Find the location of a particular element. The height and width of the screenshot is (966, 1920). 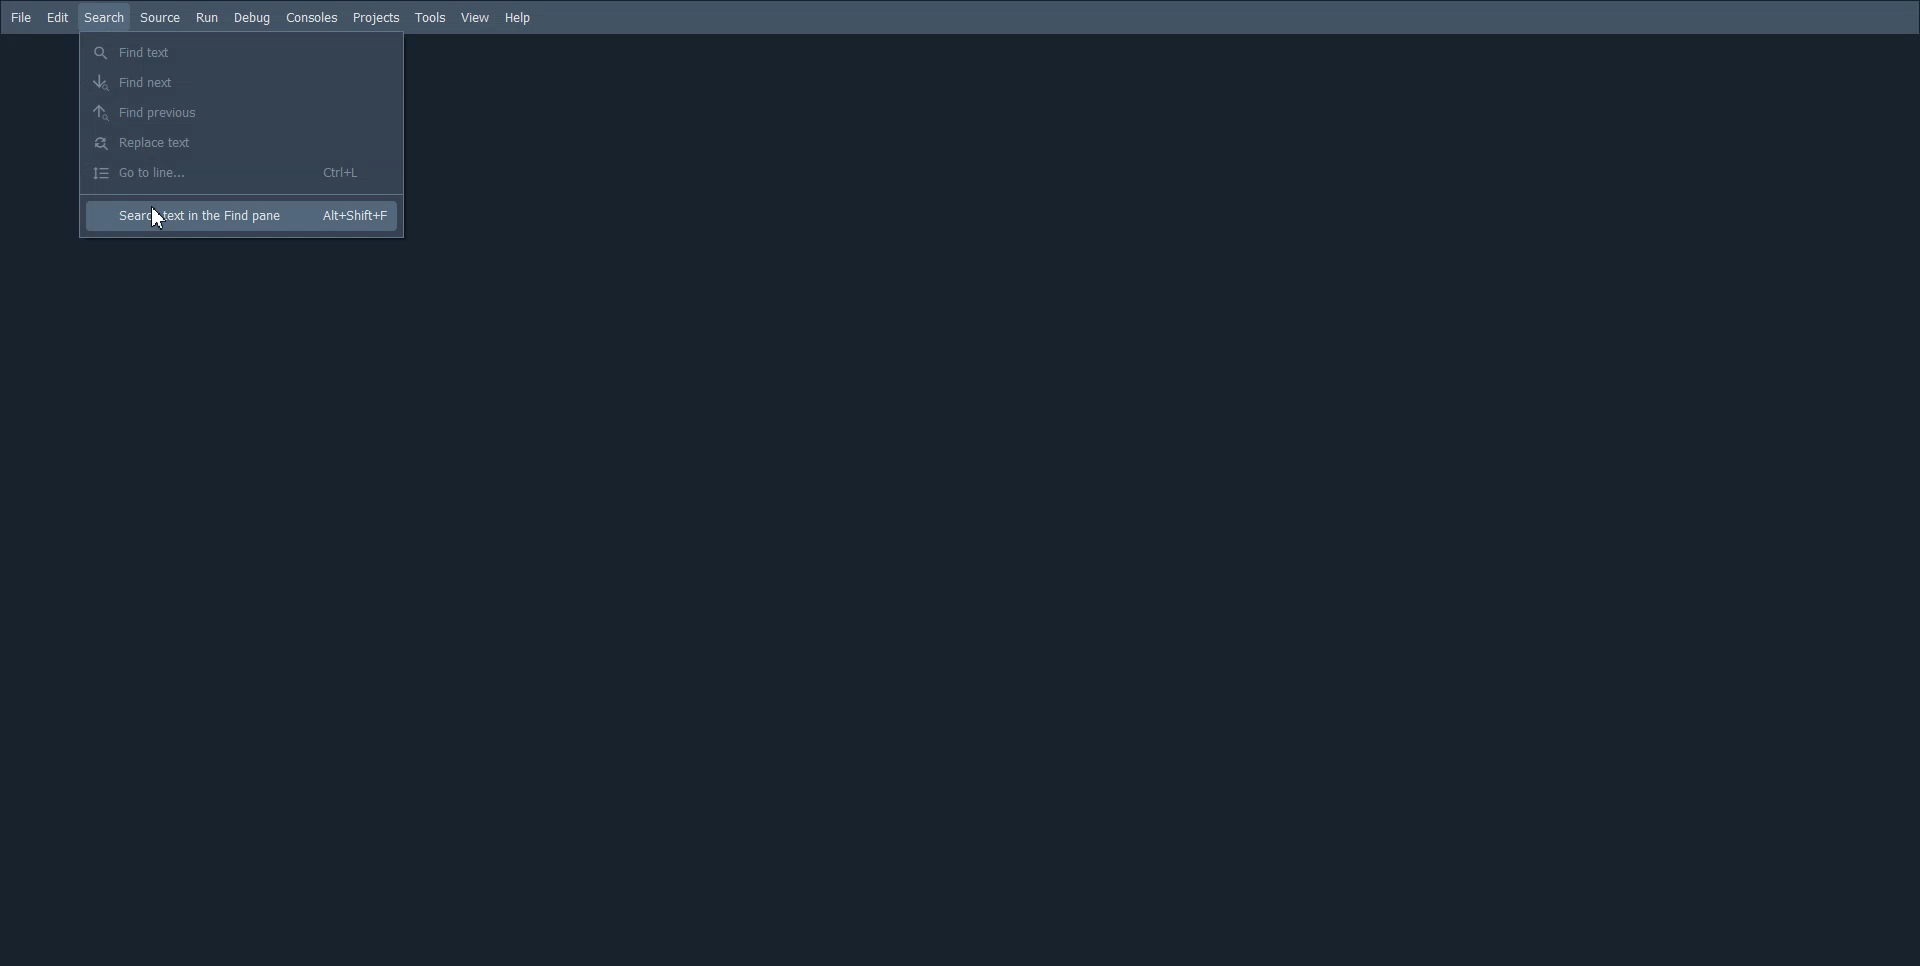

Run is located at coordinates (207, 18).